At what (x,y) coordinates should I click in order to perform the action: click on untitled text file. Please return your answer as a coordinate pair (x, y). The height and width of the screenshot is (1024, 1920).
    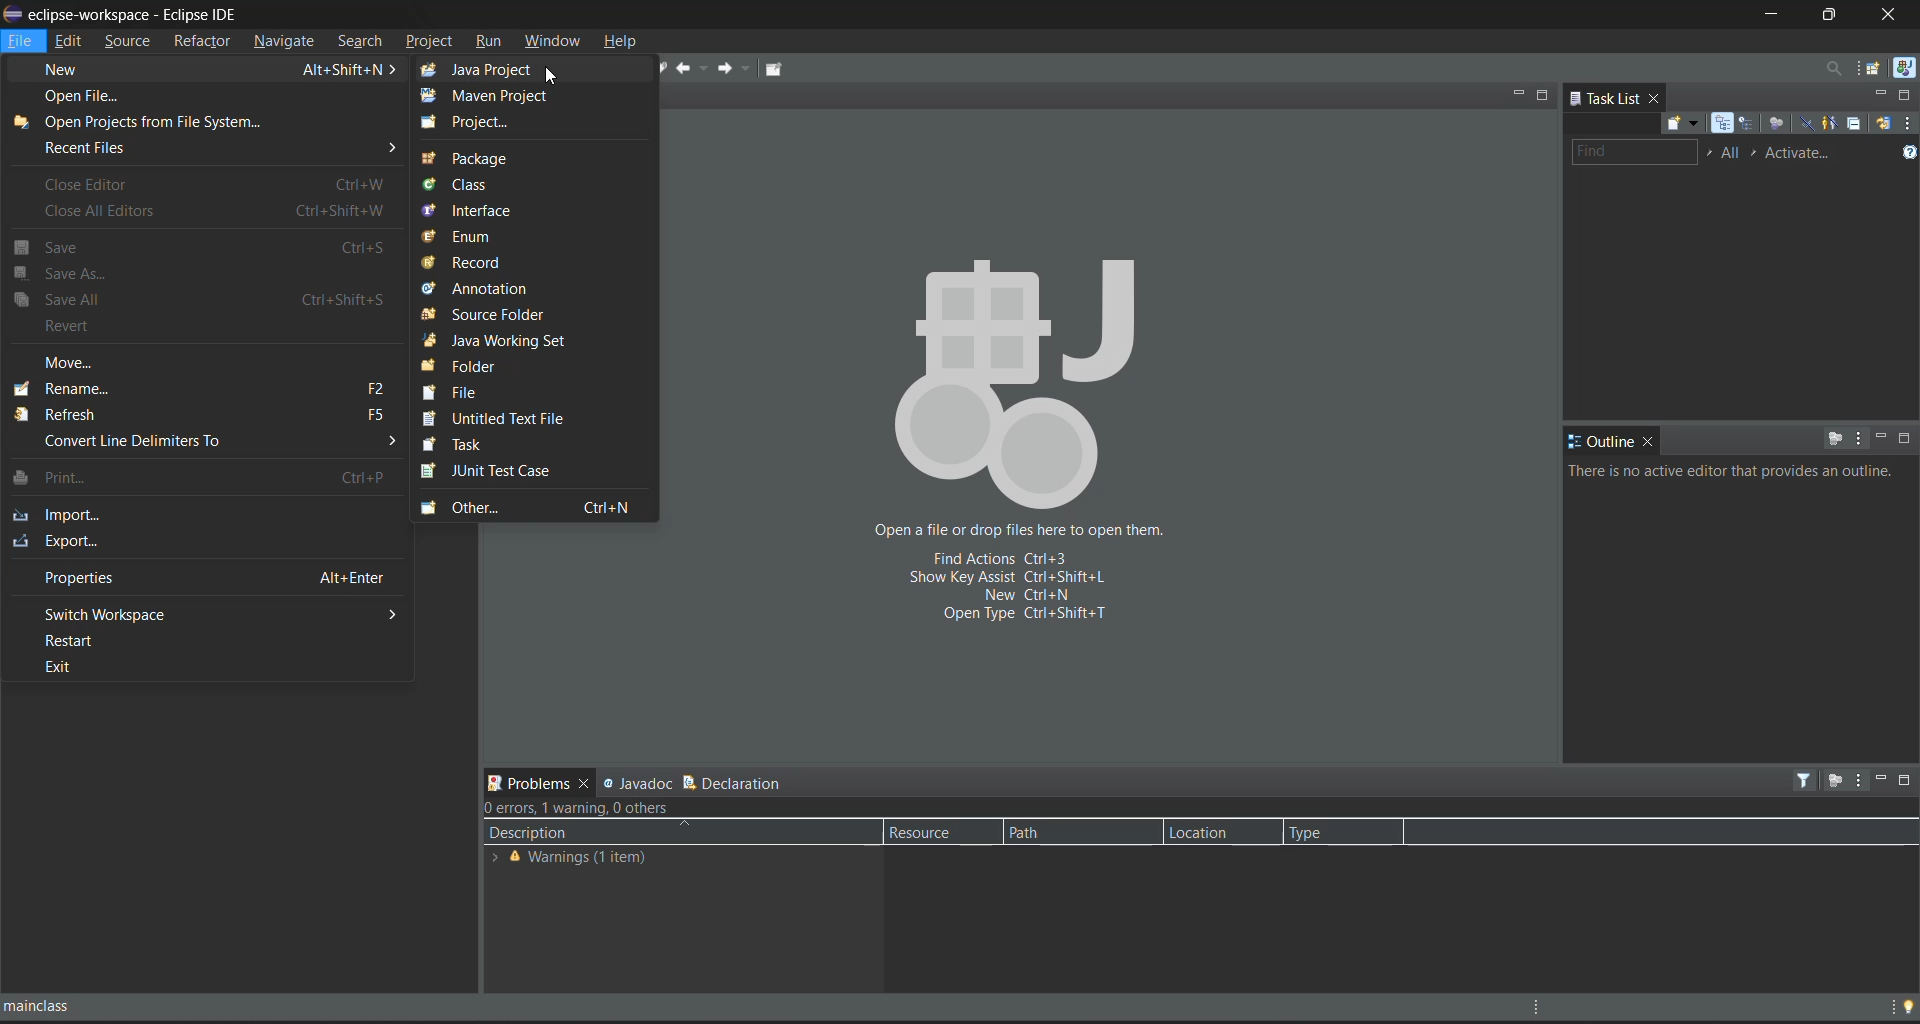
    Looking at the image, I should click on (503, 418).